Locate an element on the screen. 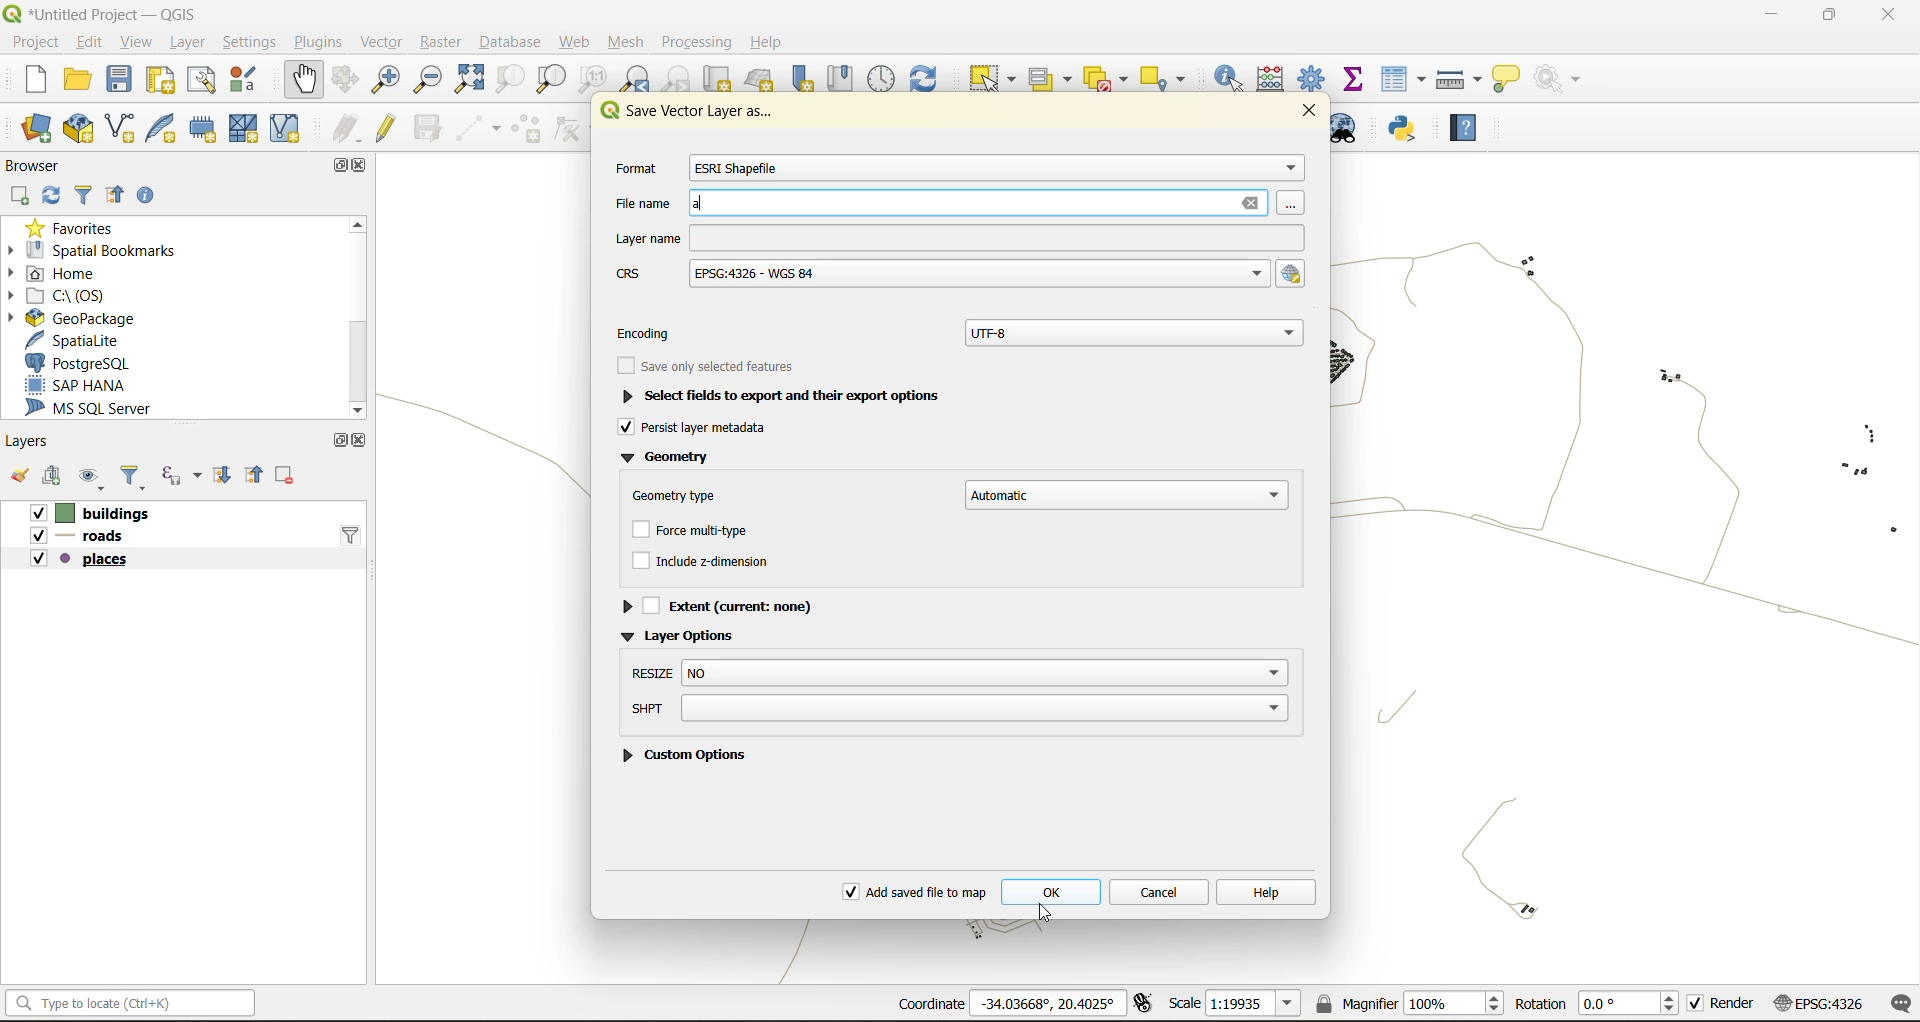  collapse all is located at coordinates (259, 477).